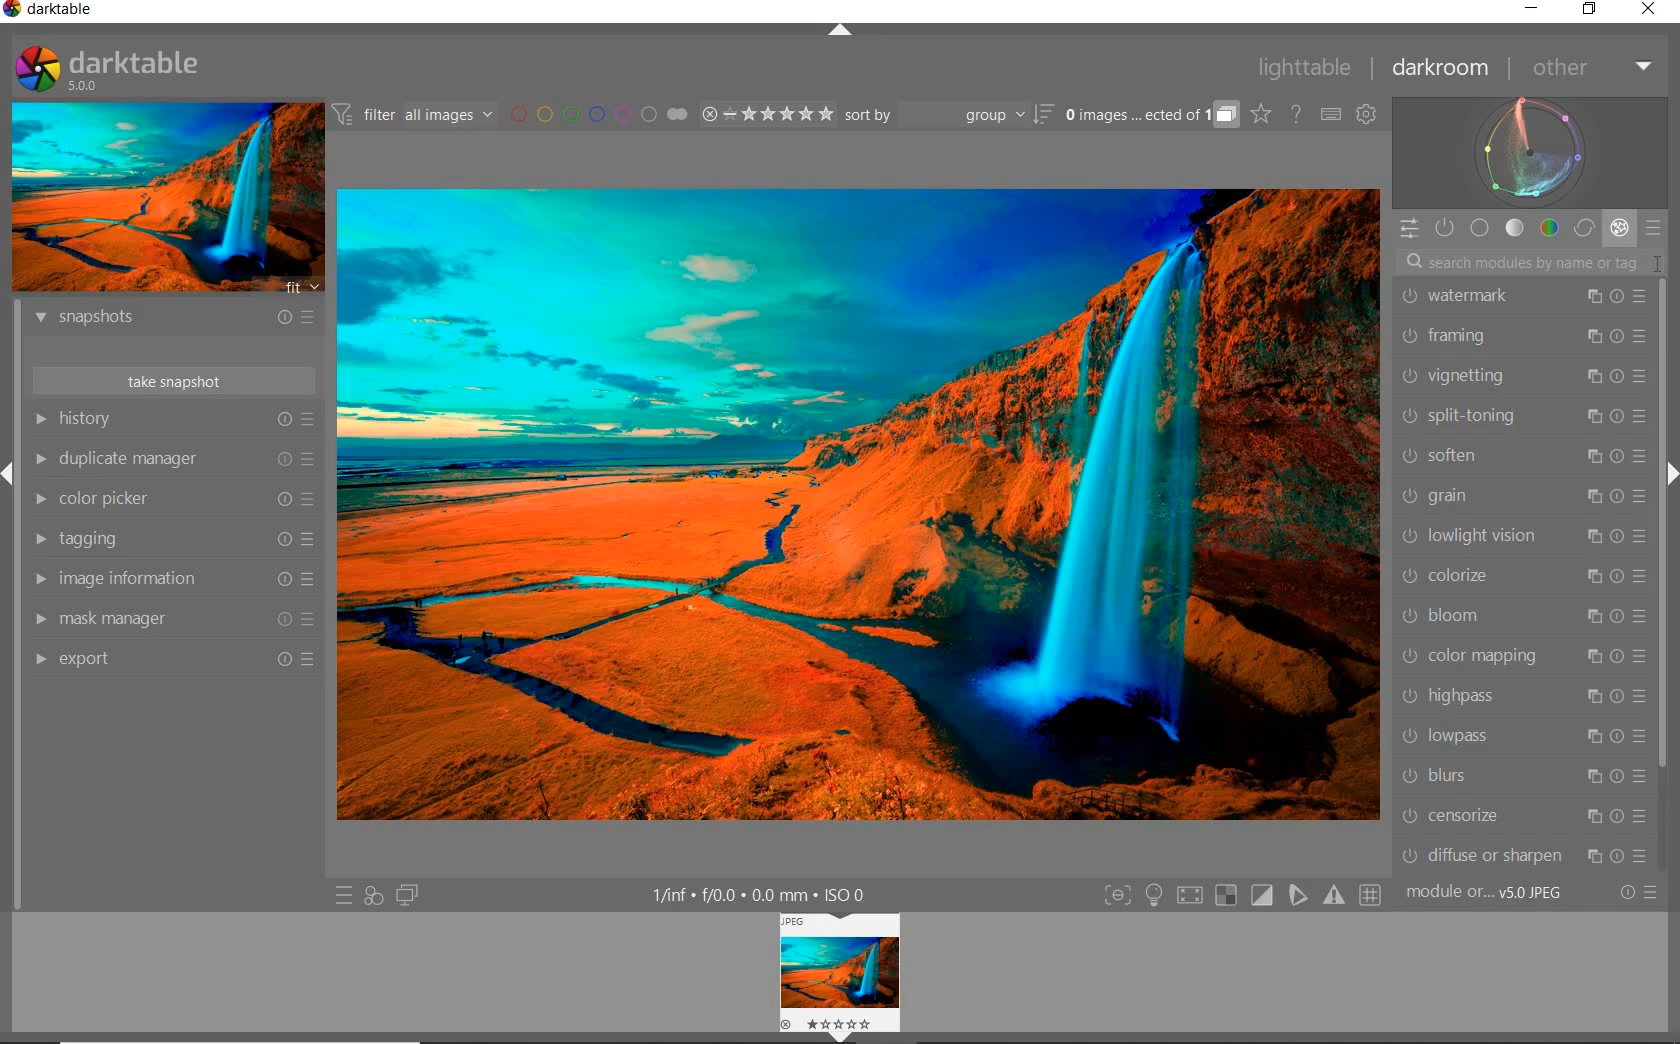 The height and width of the screenshot is (1044, 1680). I want to click on TOGGLE MODES, so click(1241, 896).